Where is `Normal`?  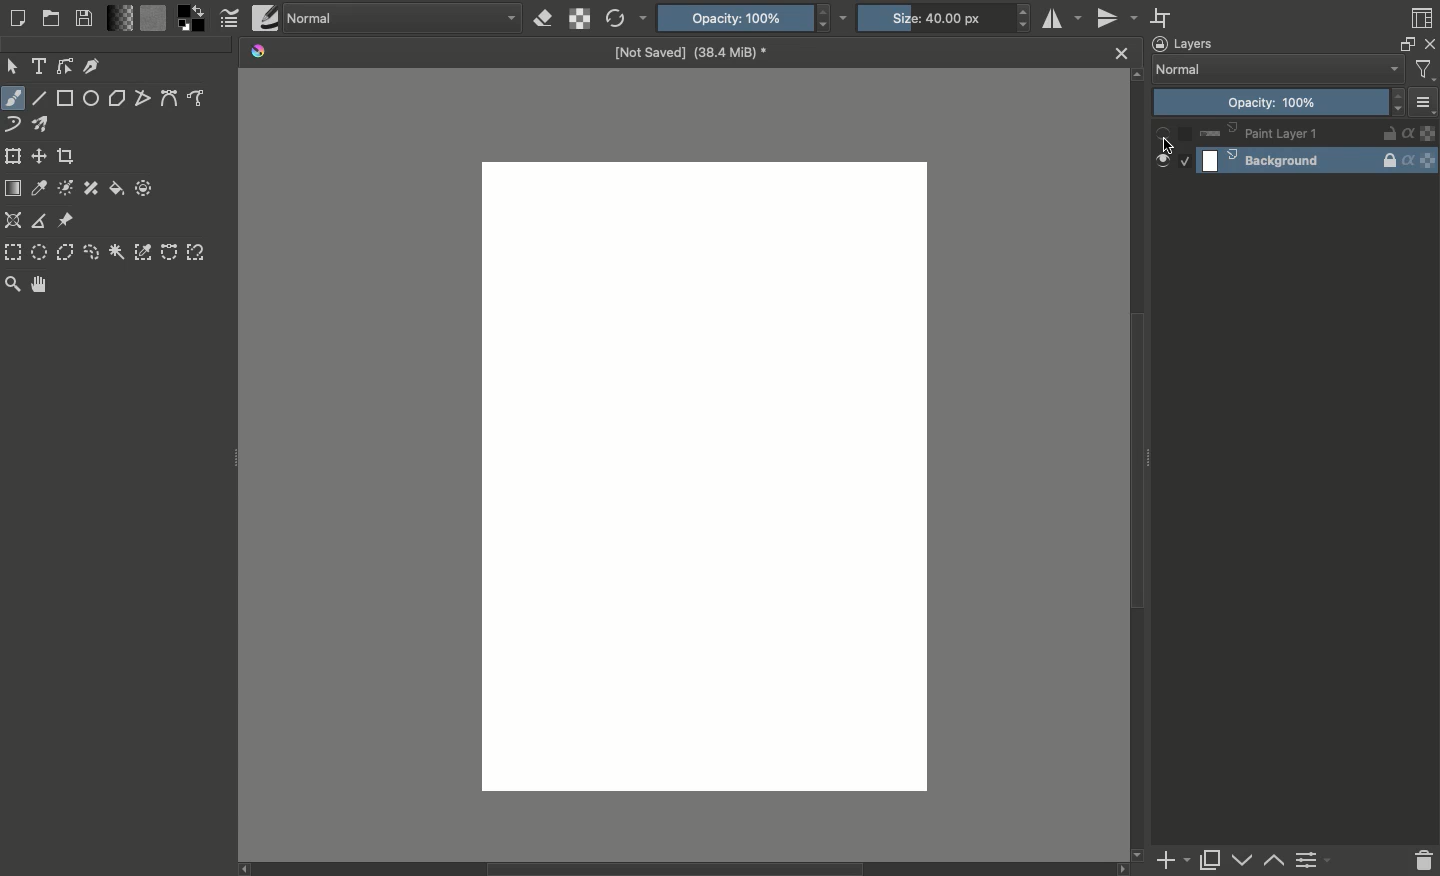
Normal is located at coordinates (1282, 70).